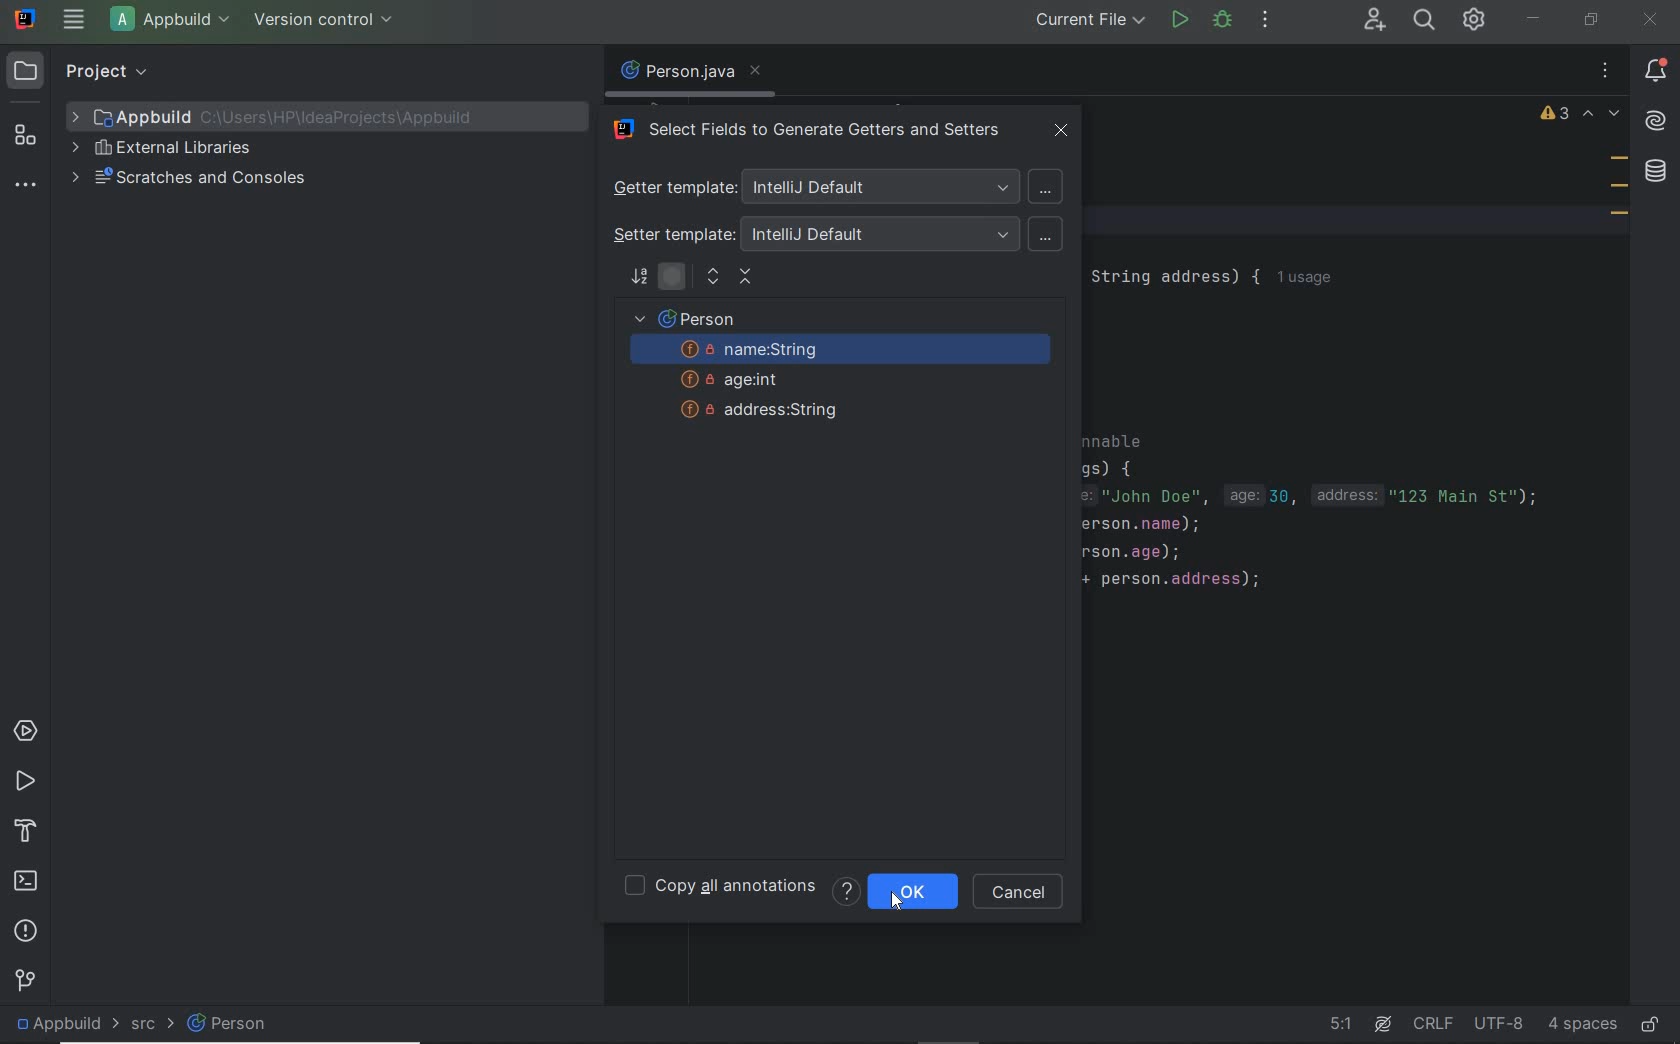  What do you see at coordinates (1602, 115) in the screenshot?
I see `previous and next highlighted problems` at bounding box center [1602, 115].